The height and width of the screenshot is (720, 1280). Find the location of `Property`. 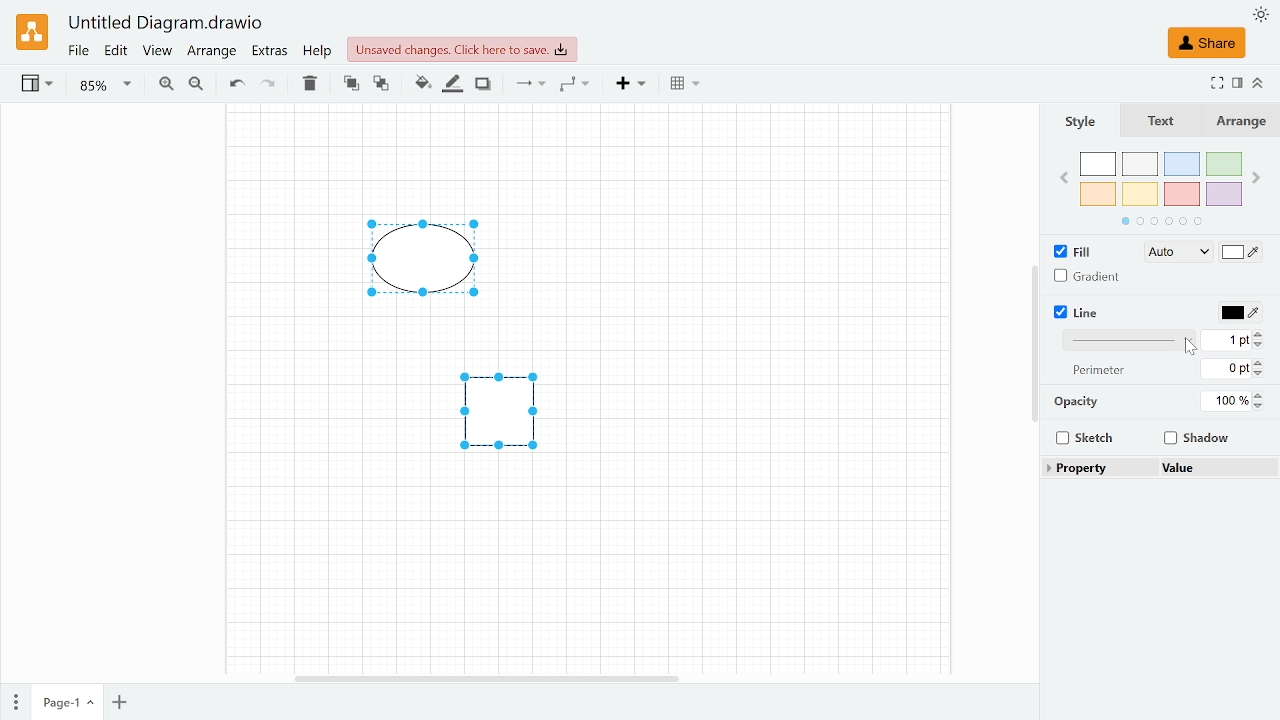

Property is located at coordinates (1078, 470).